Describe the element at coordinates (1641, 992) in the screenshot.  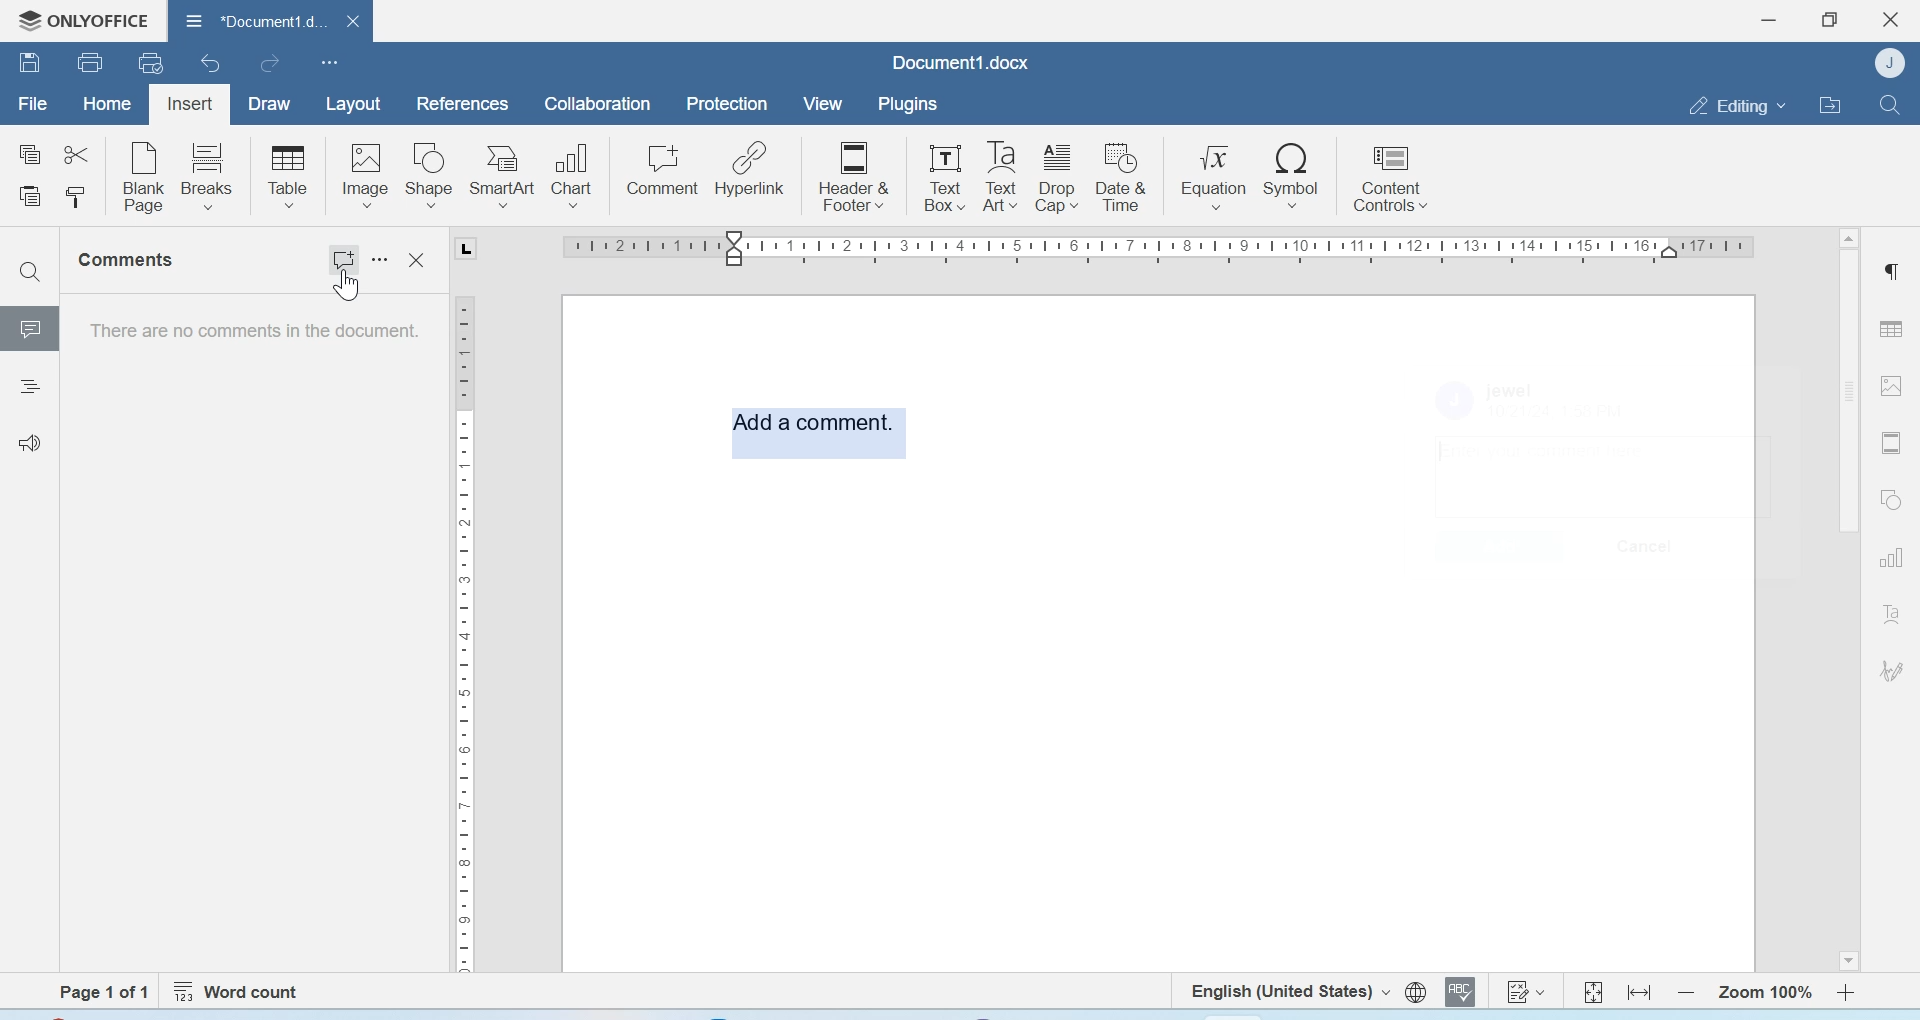
I see `Fit to width` at that location.